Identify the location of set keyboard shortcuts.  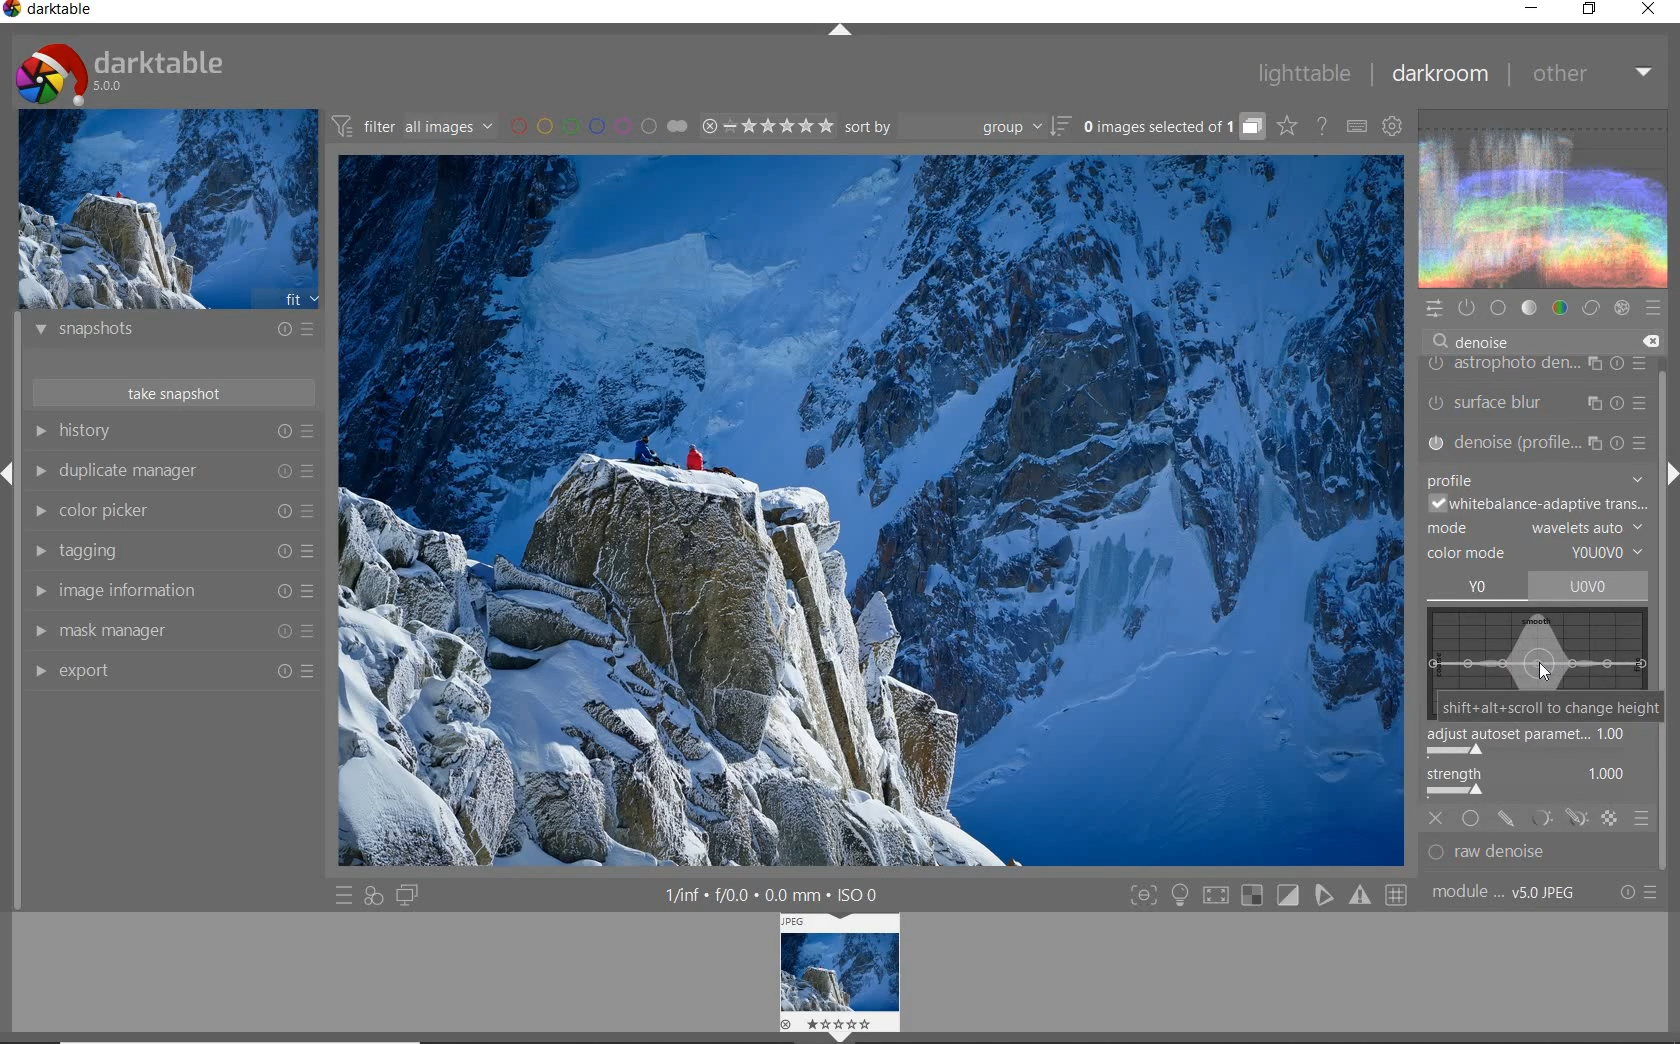
(1356, 126).